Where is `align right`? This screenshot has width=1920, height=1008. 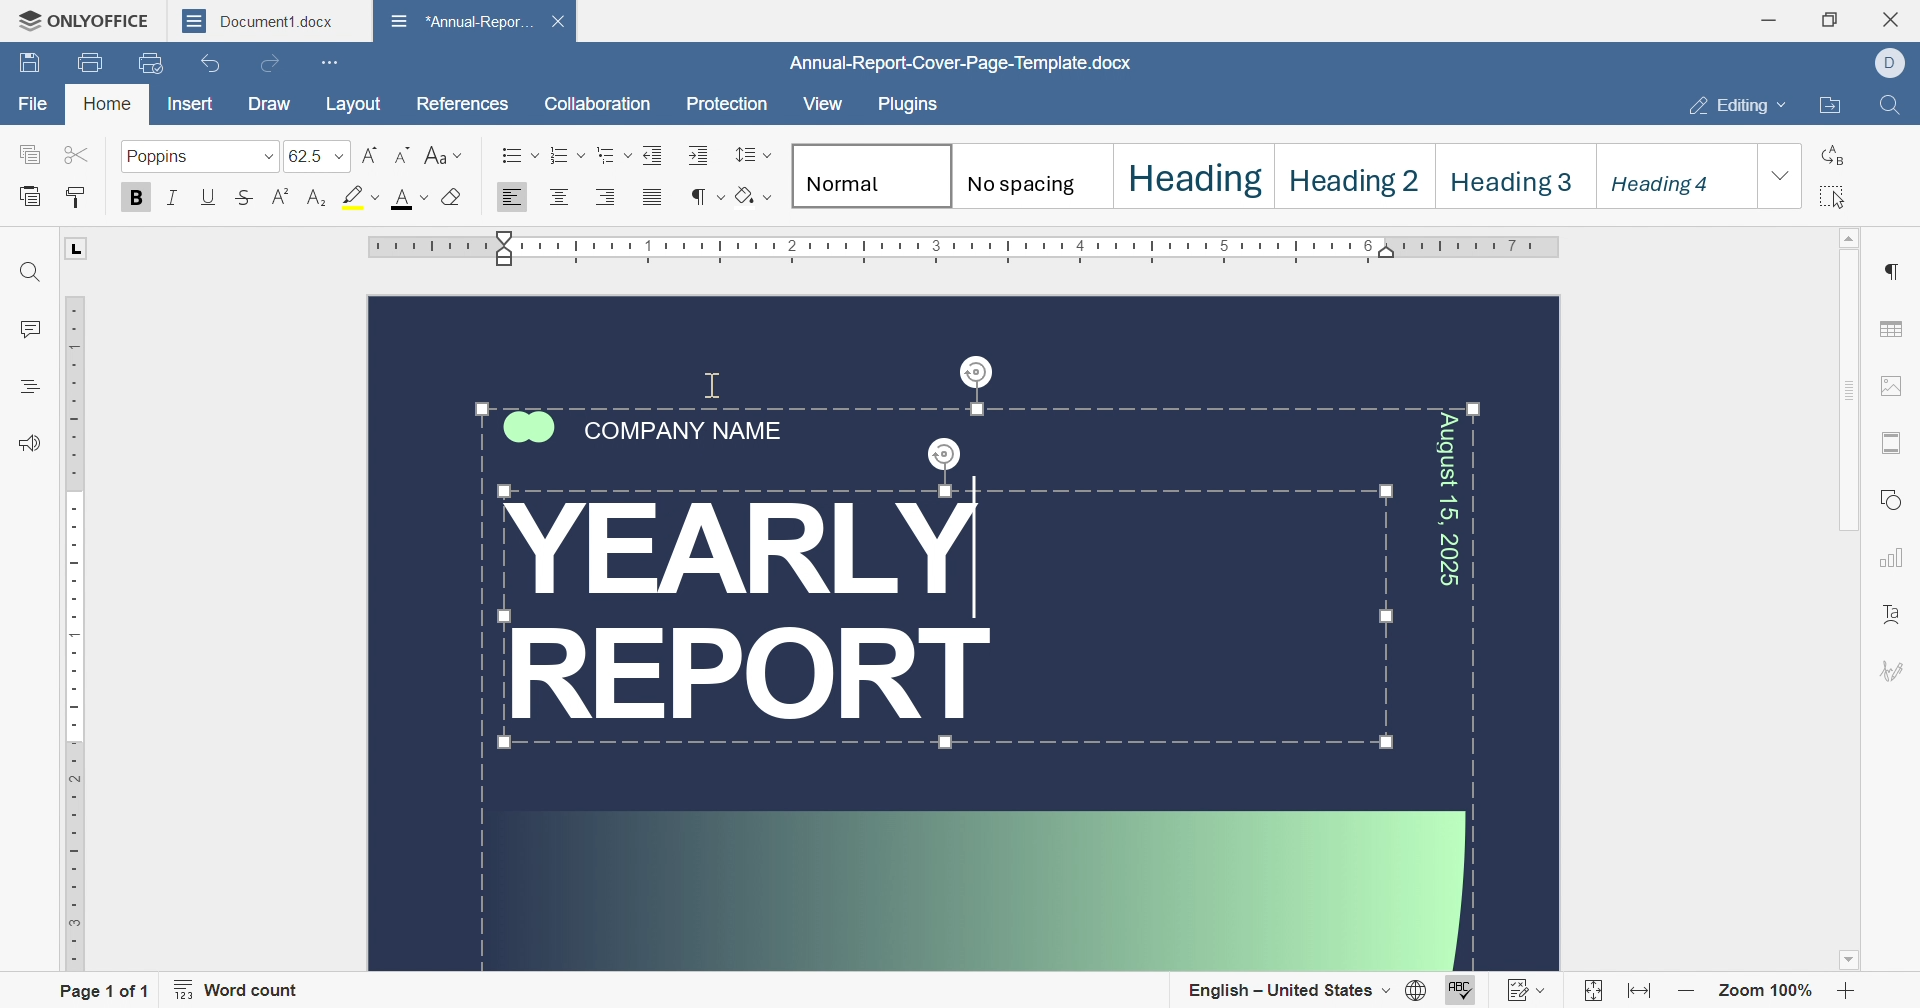 align right is located at coordinates (615, 195).